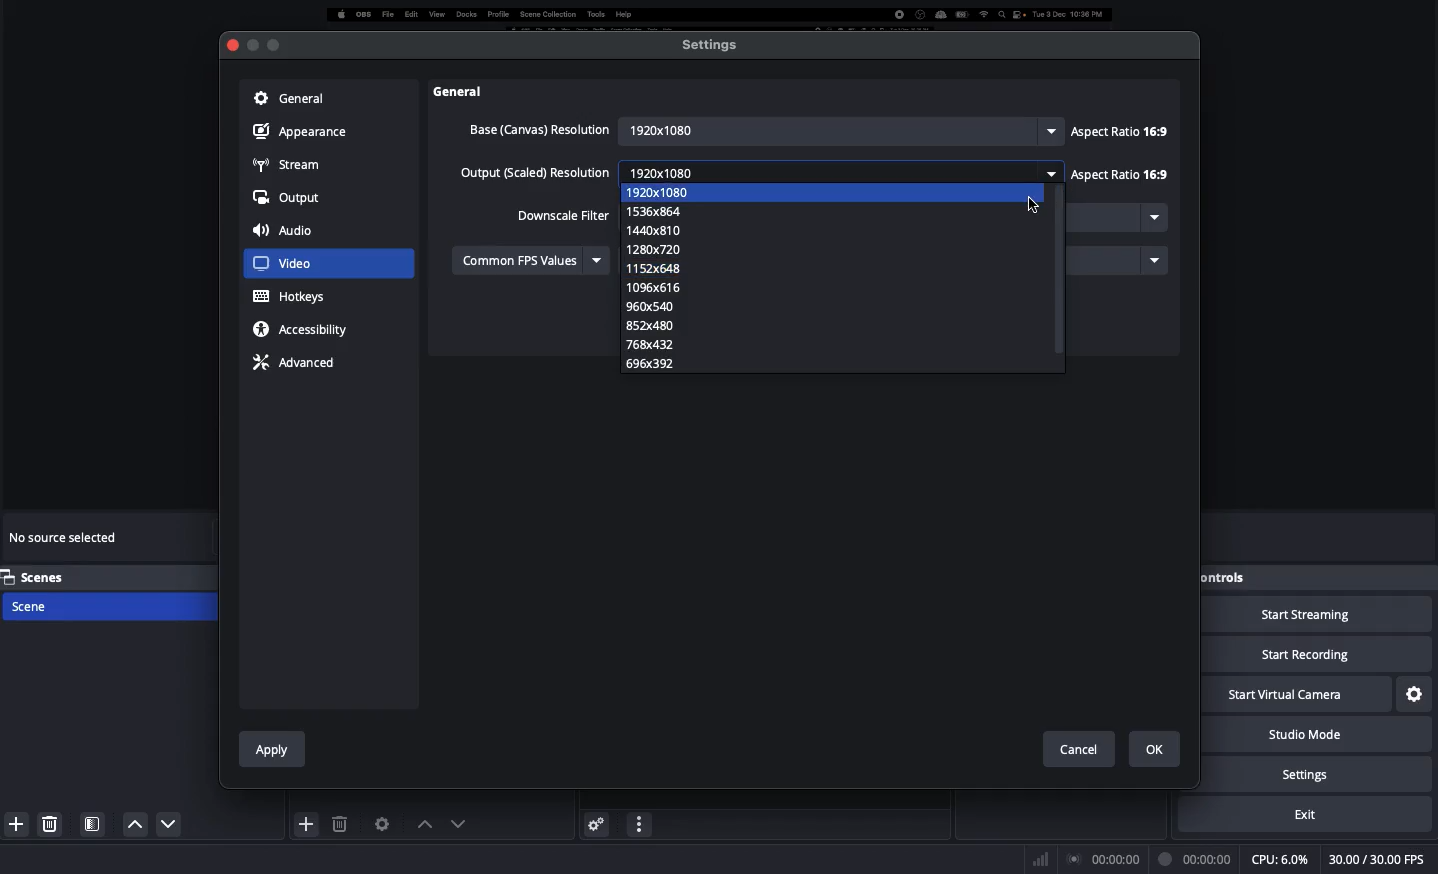 Image resolution: width=1438 pixels, height=874 pixels. Describe the element at coordinates (291, 297) in the screenshot. I see `Hotkeys` at that location.